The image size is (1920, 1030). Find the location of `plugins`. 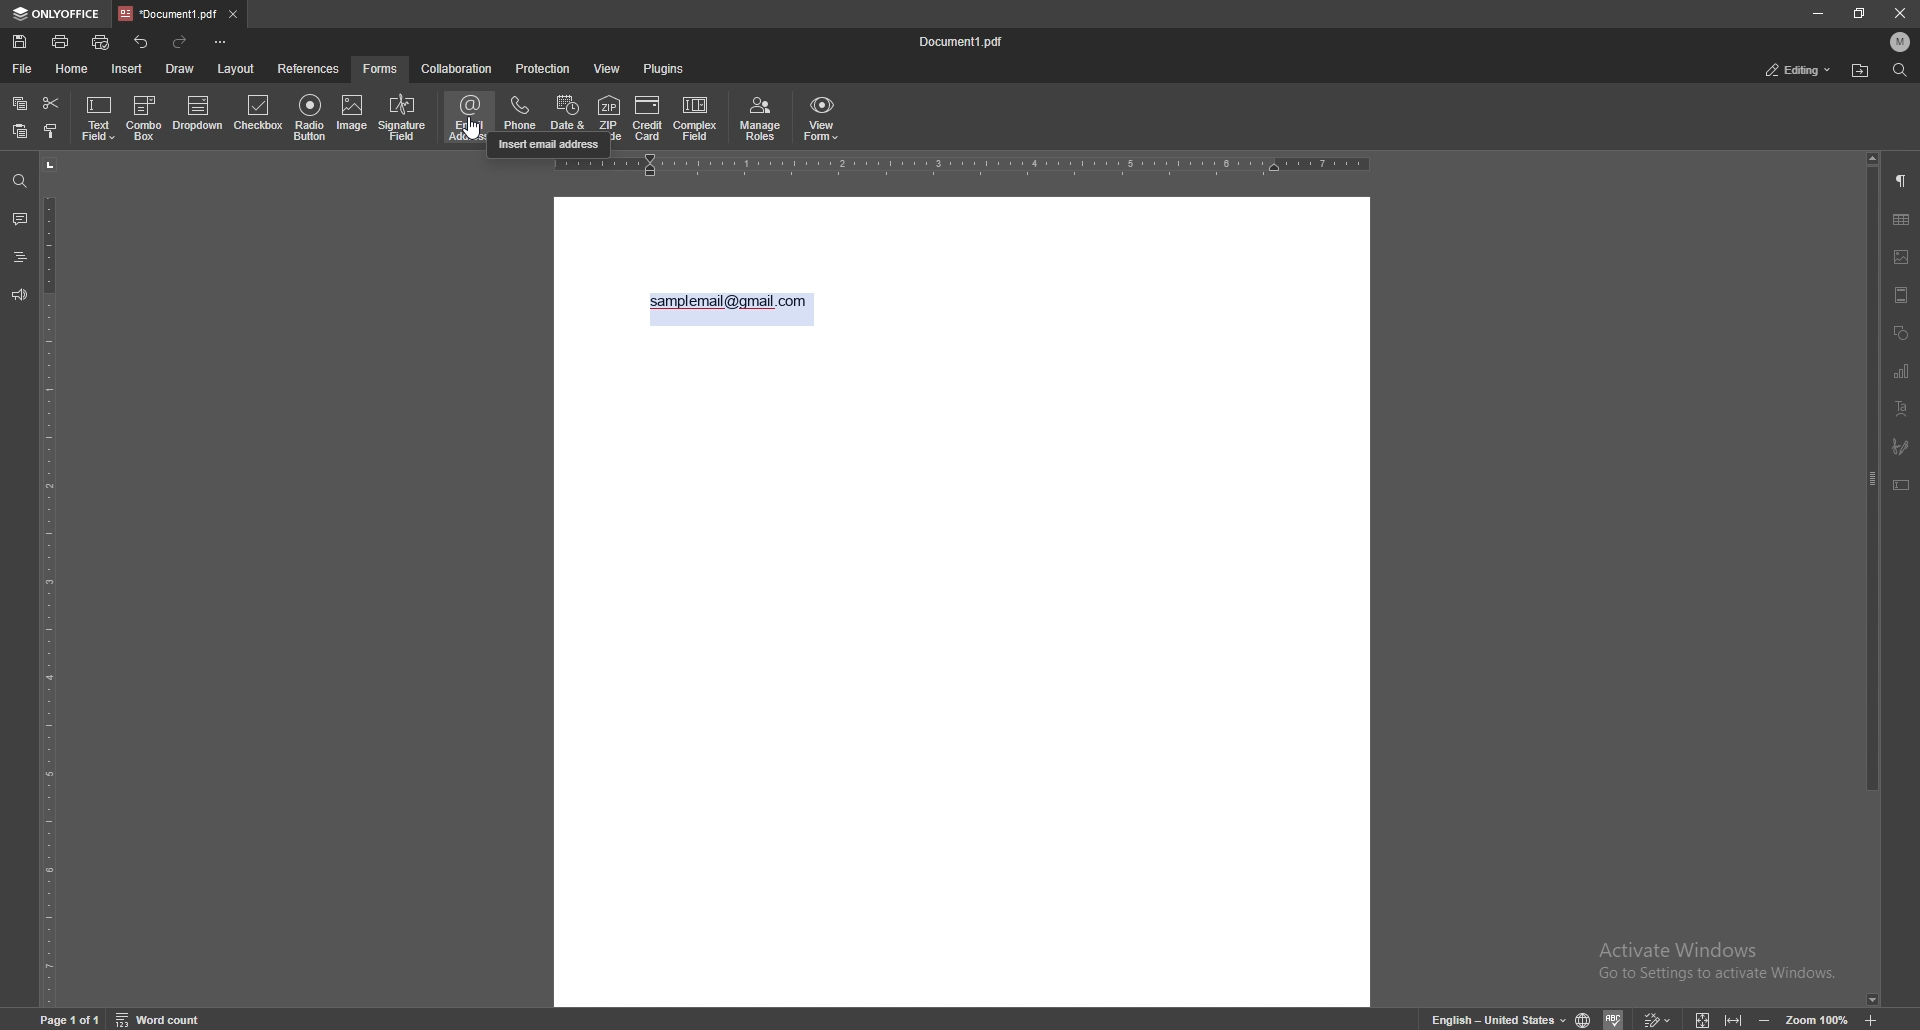

plugins is located at coordinates (663, 69).